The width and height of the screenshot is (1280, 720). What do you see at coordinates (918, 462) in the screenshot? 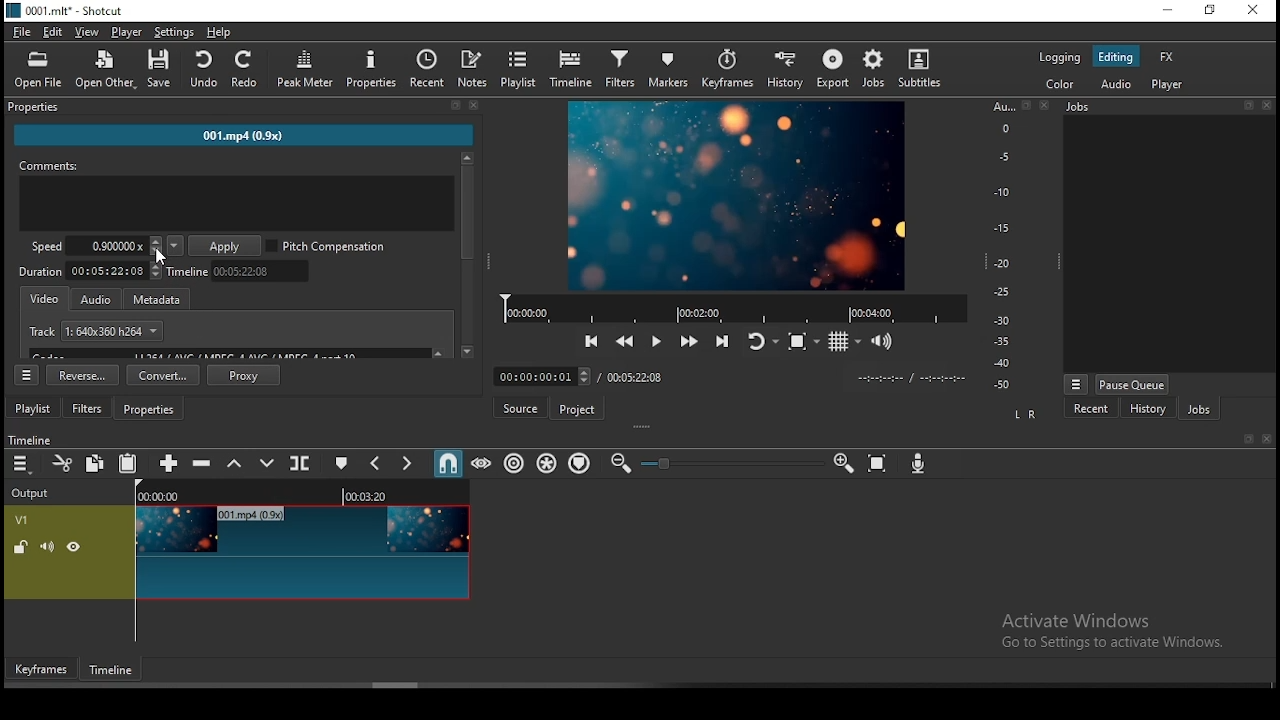
I see `record audio` at bounding box center [918, 462].